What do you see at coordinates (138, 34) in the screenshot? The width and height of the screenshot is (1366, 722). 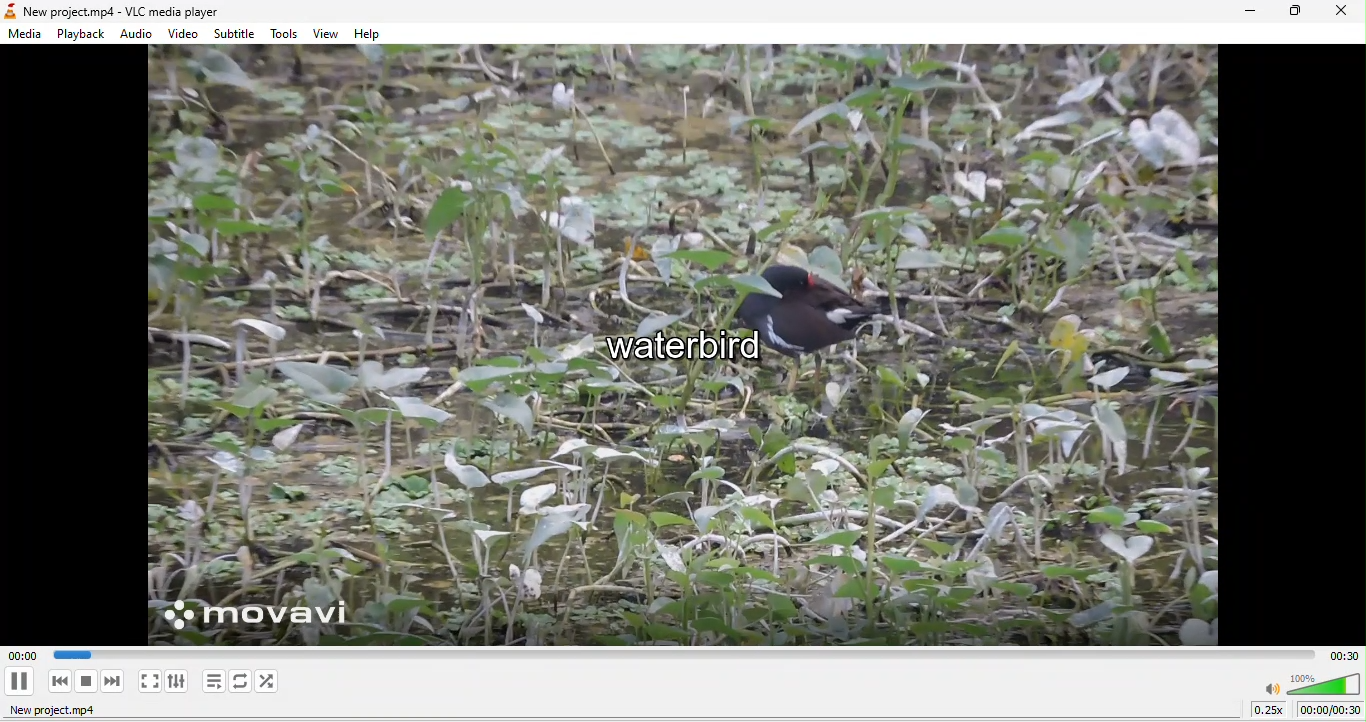 I see `audio` at bounding box center [138, 34].